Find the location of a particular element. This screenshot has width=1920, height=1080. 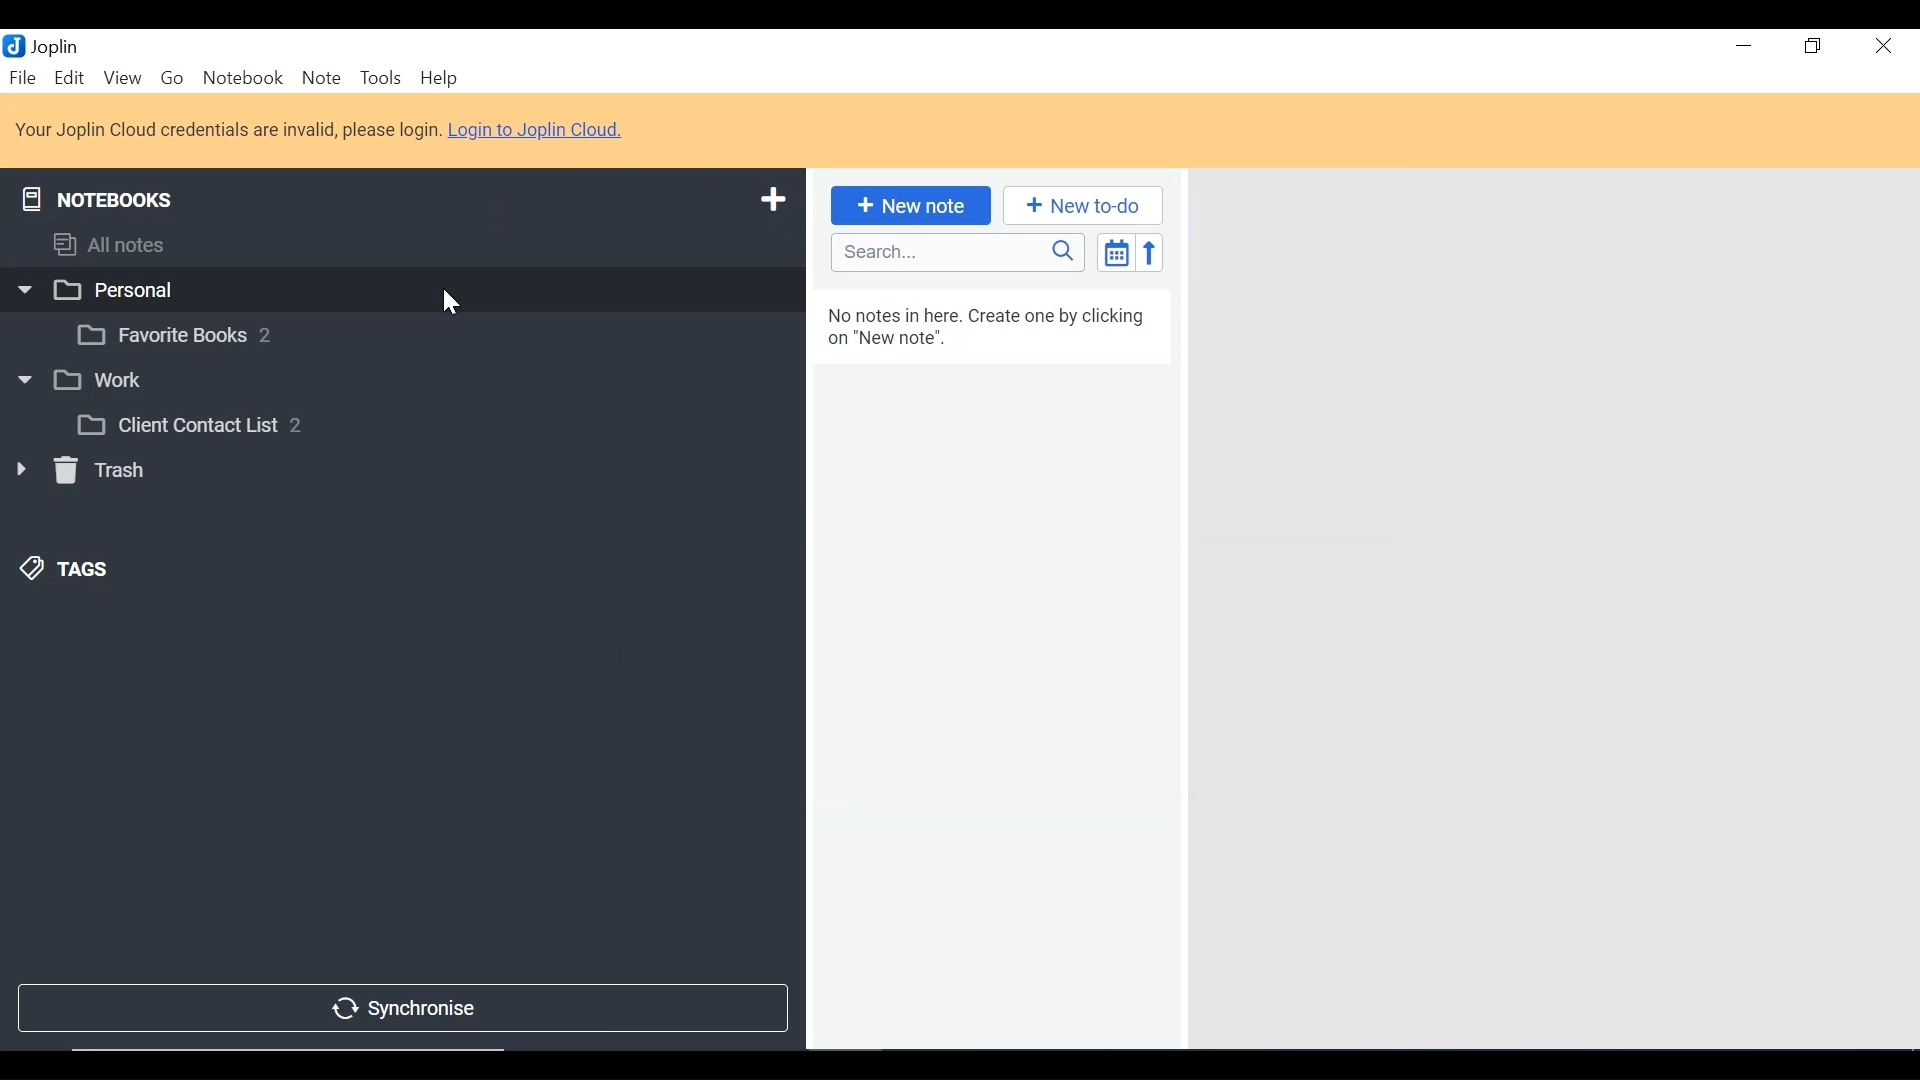

Notebooks is located at coordinates (98, 195).